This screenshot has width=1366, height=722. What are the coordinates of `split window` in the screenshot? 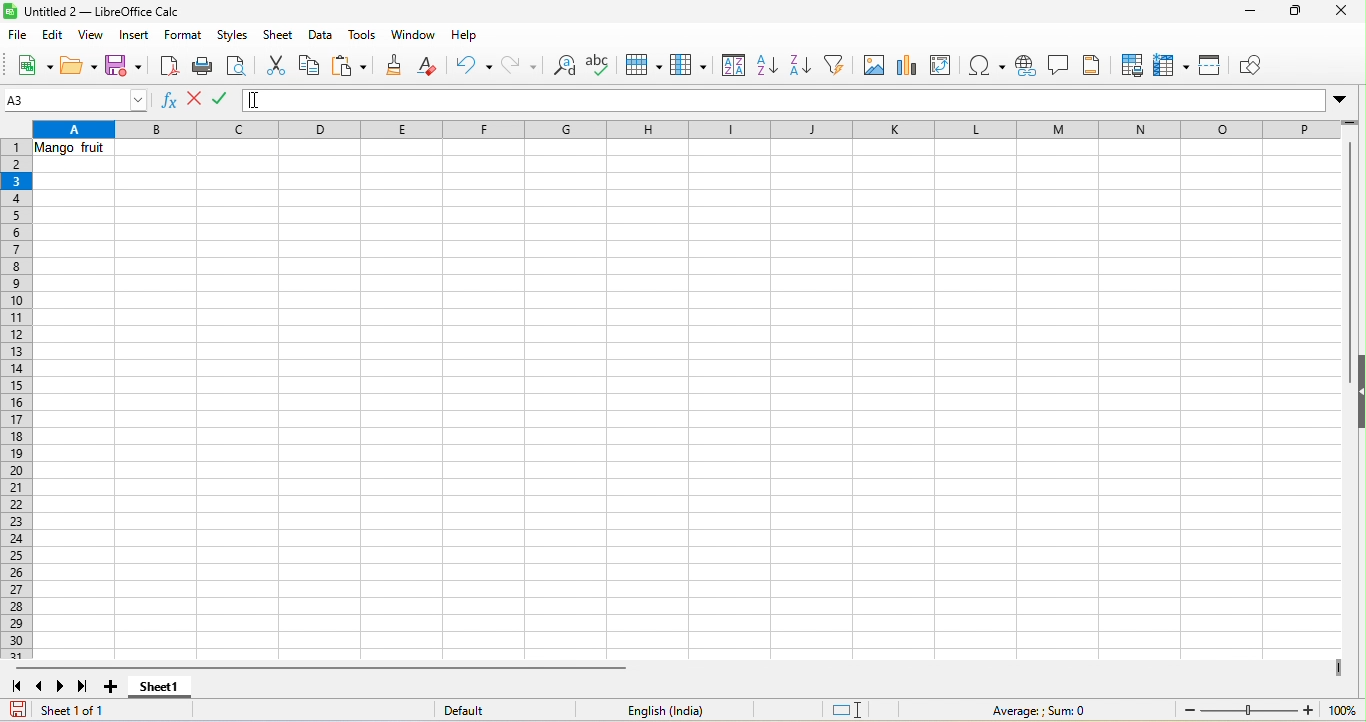 It's located at (1215, 68).